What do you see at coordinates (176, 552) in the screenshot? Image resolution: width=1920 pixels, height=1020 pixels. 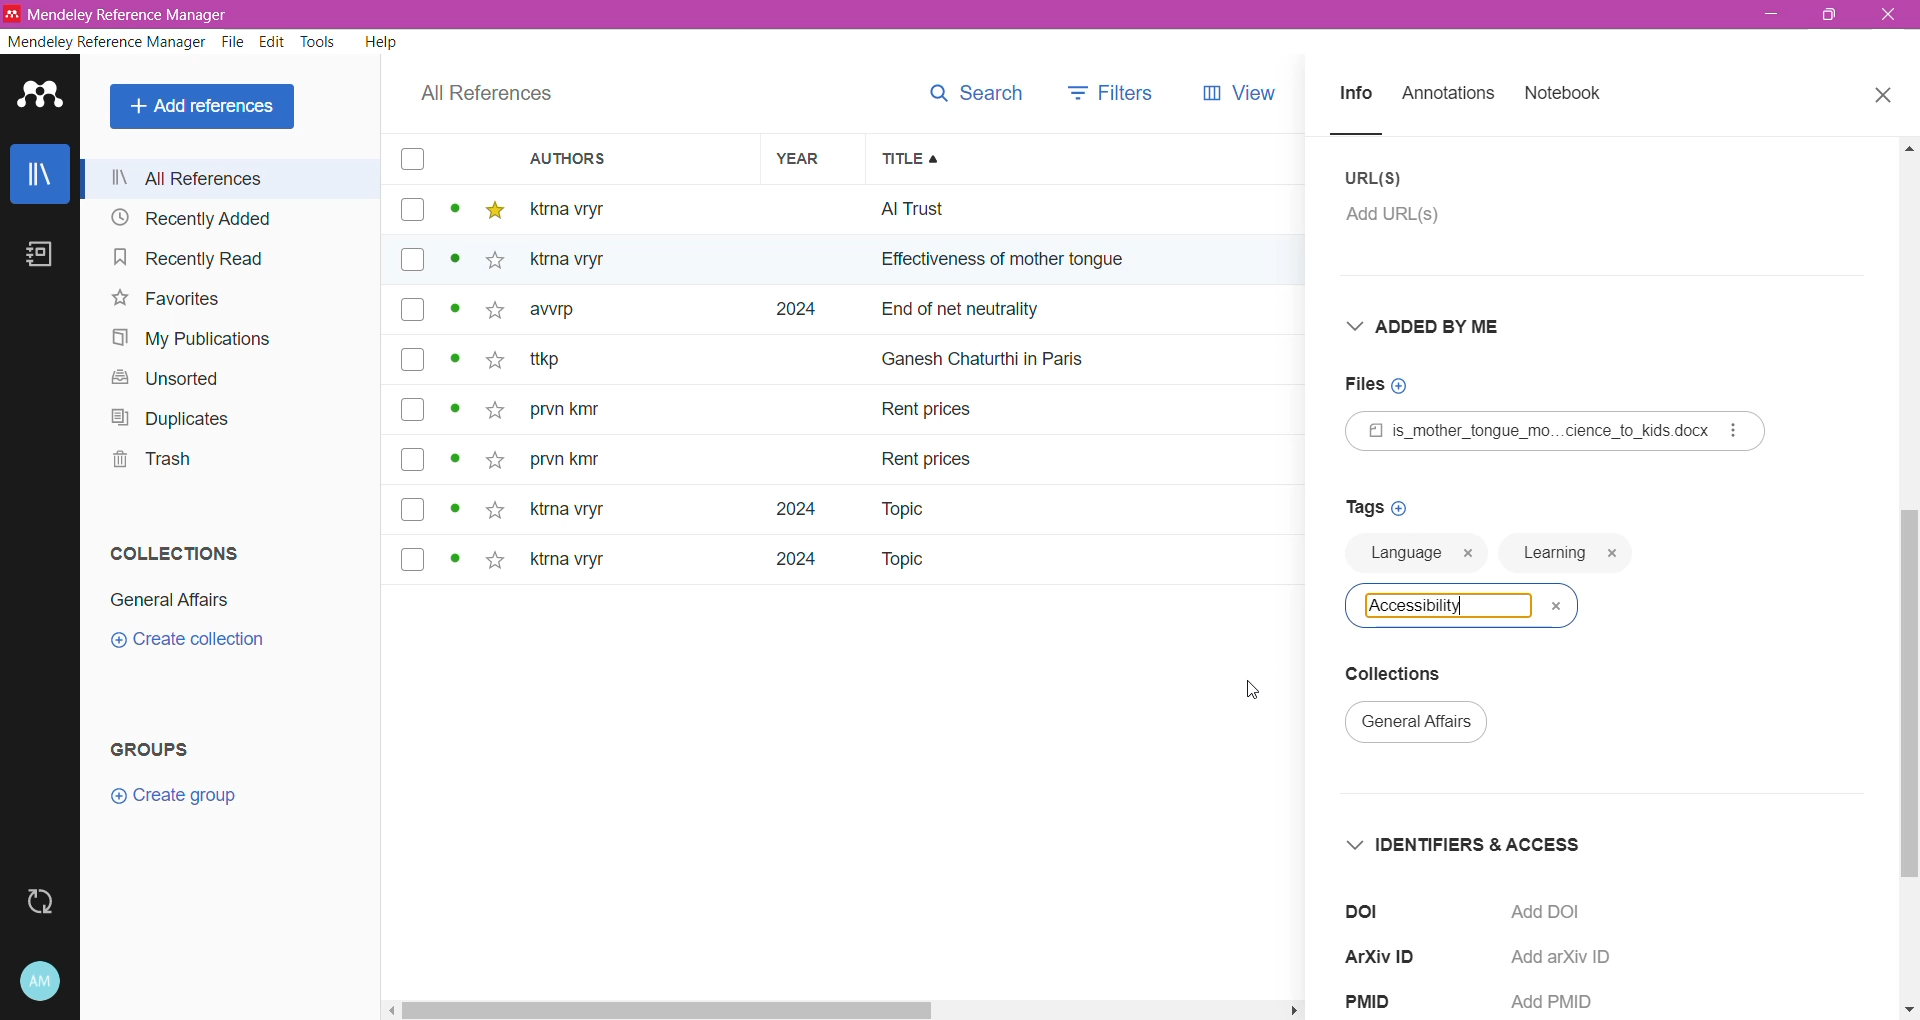 I see `Collections` at bounding box center [176, 552].